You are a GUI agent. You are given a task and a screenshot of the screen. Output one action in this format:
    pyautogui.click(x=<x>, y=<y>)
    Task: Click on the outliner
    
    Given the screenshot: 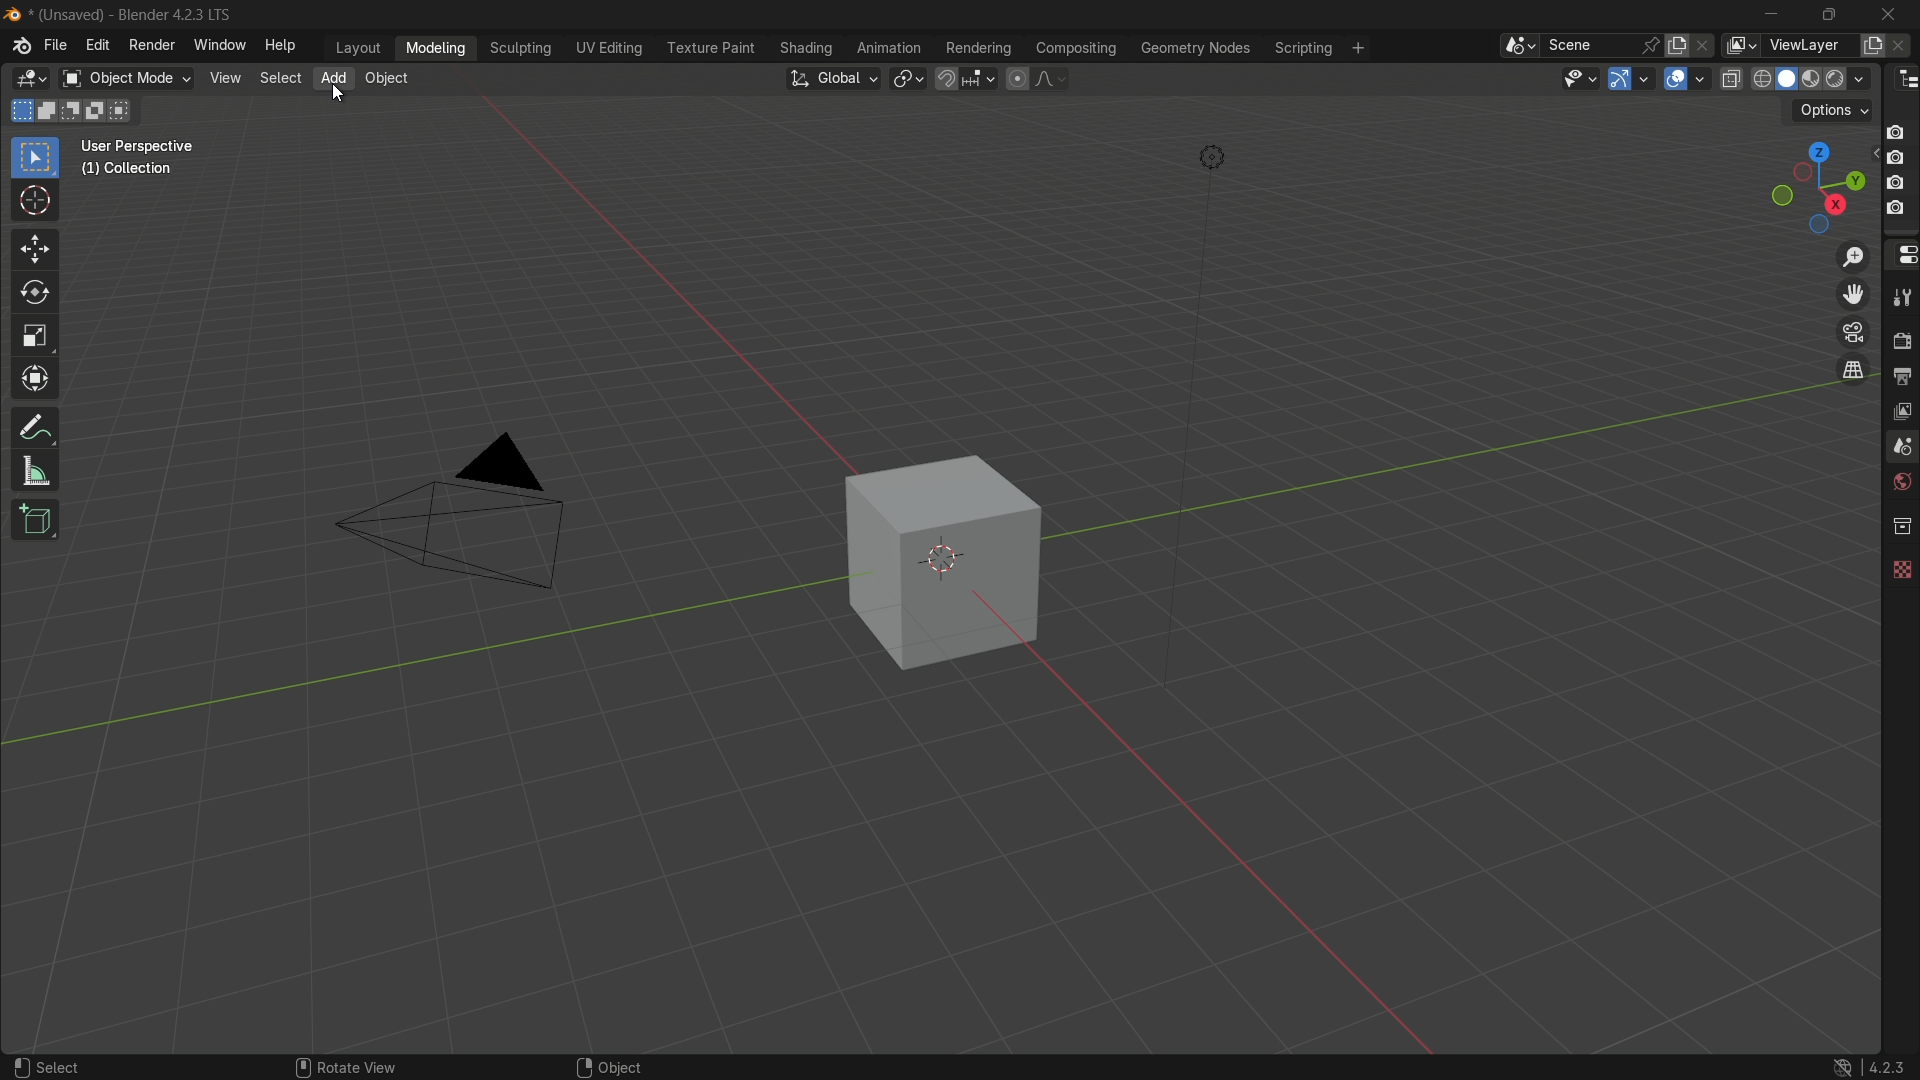 What is the action you would take?
    pyautogui.click(x=1900, y=81)
    